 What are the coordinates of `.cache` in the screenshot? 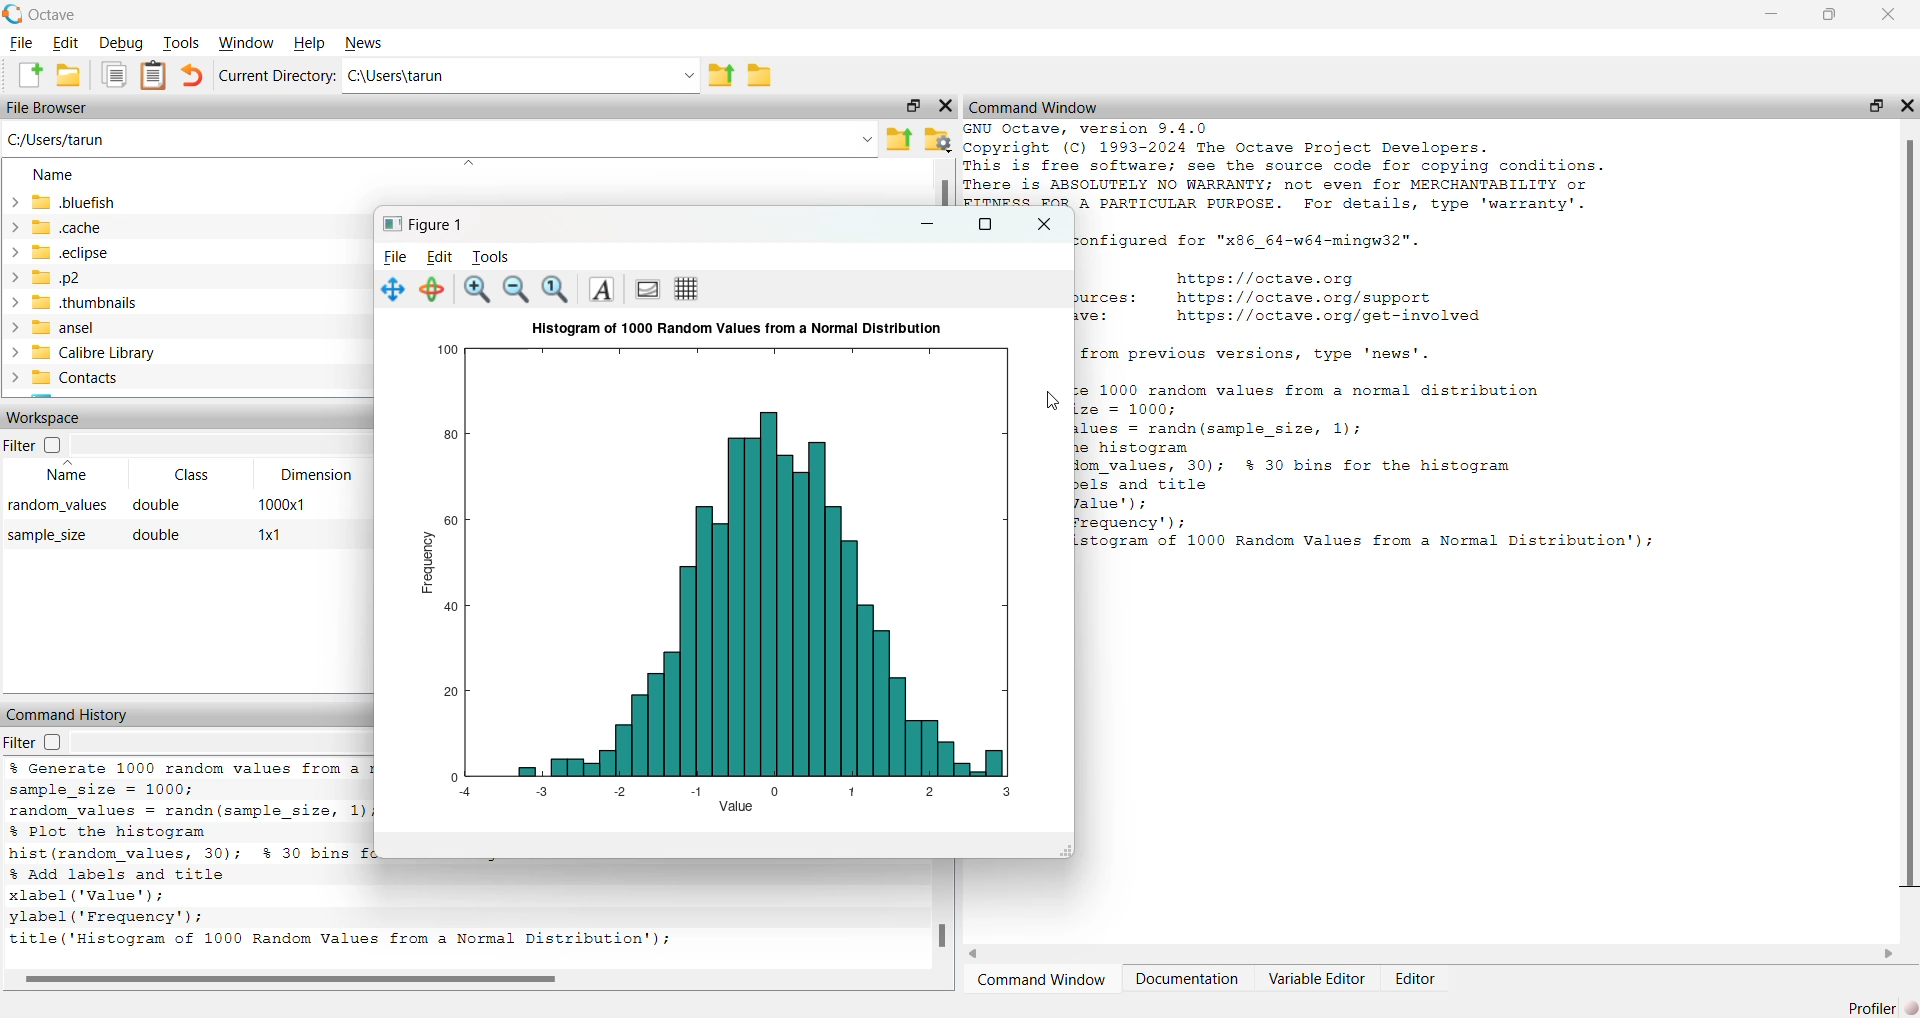 It's located at (55, 228).